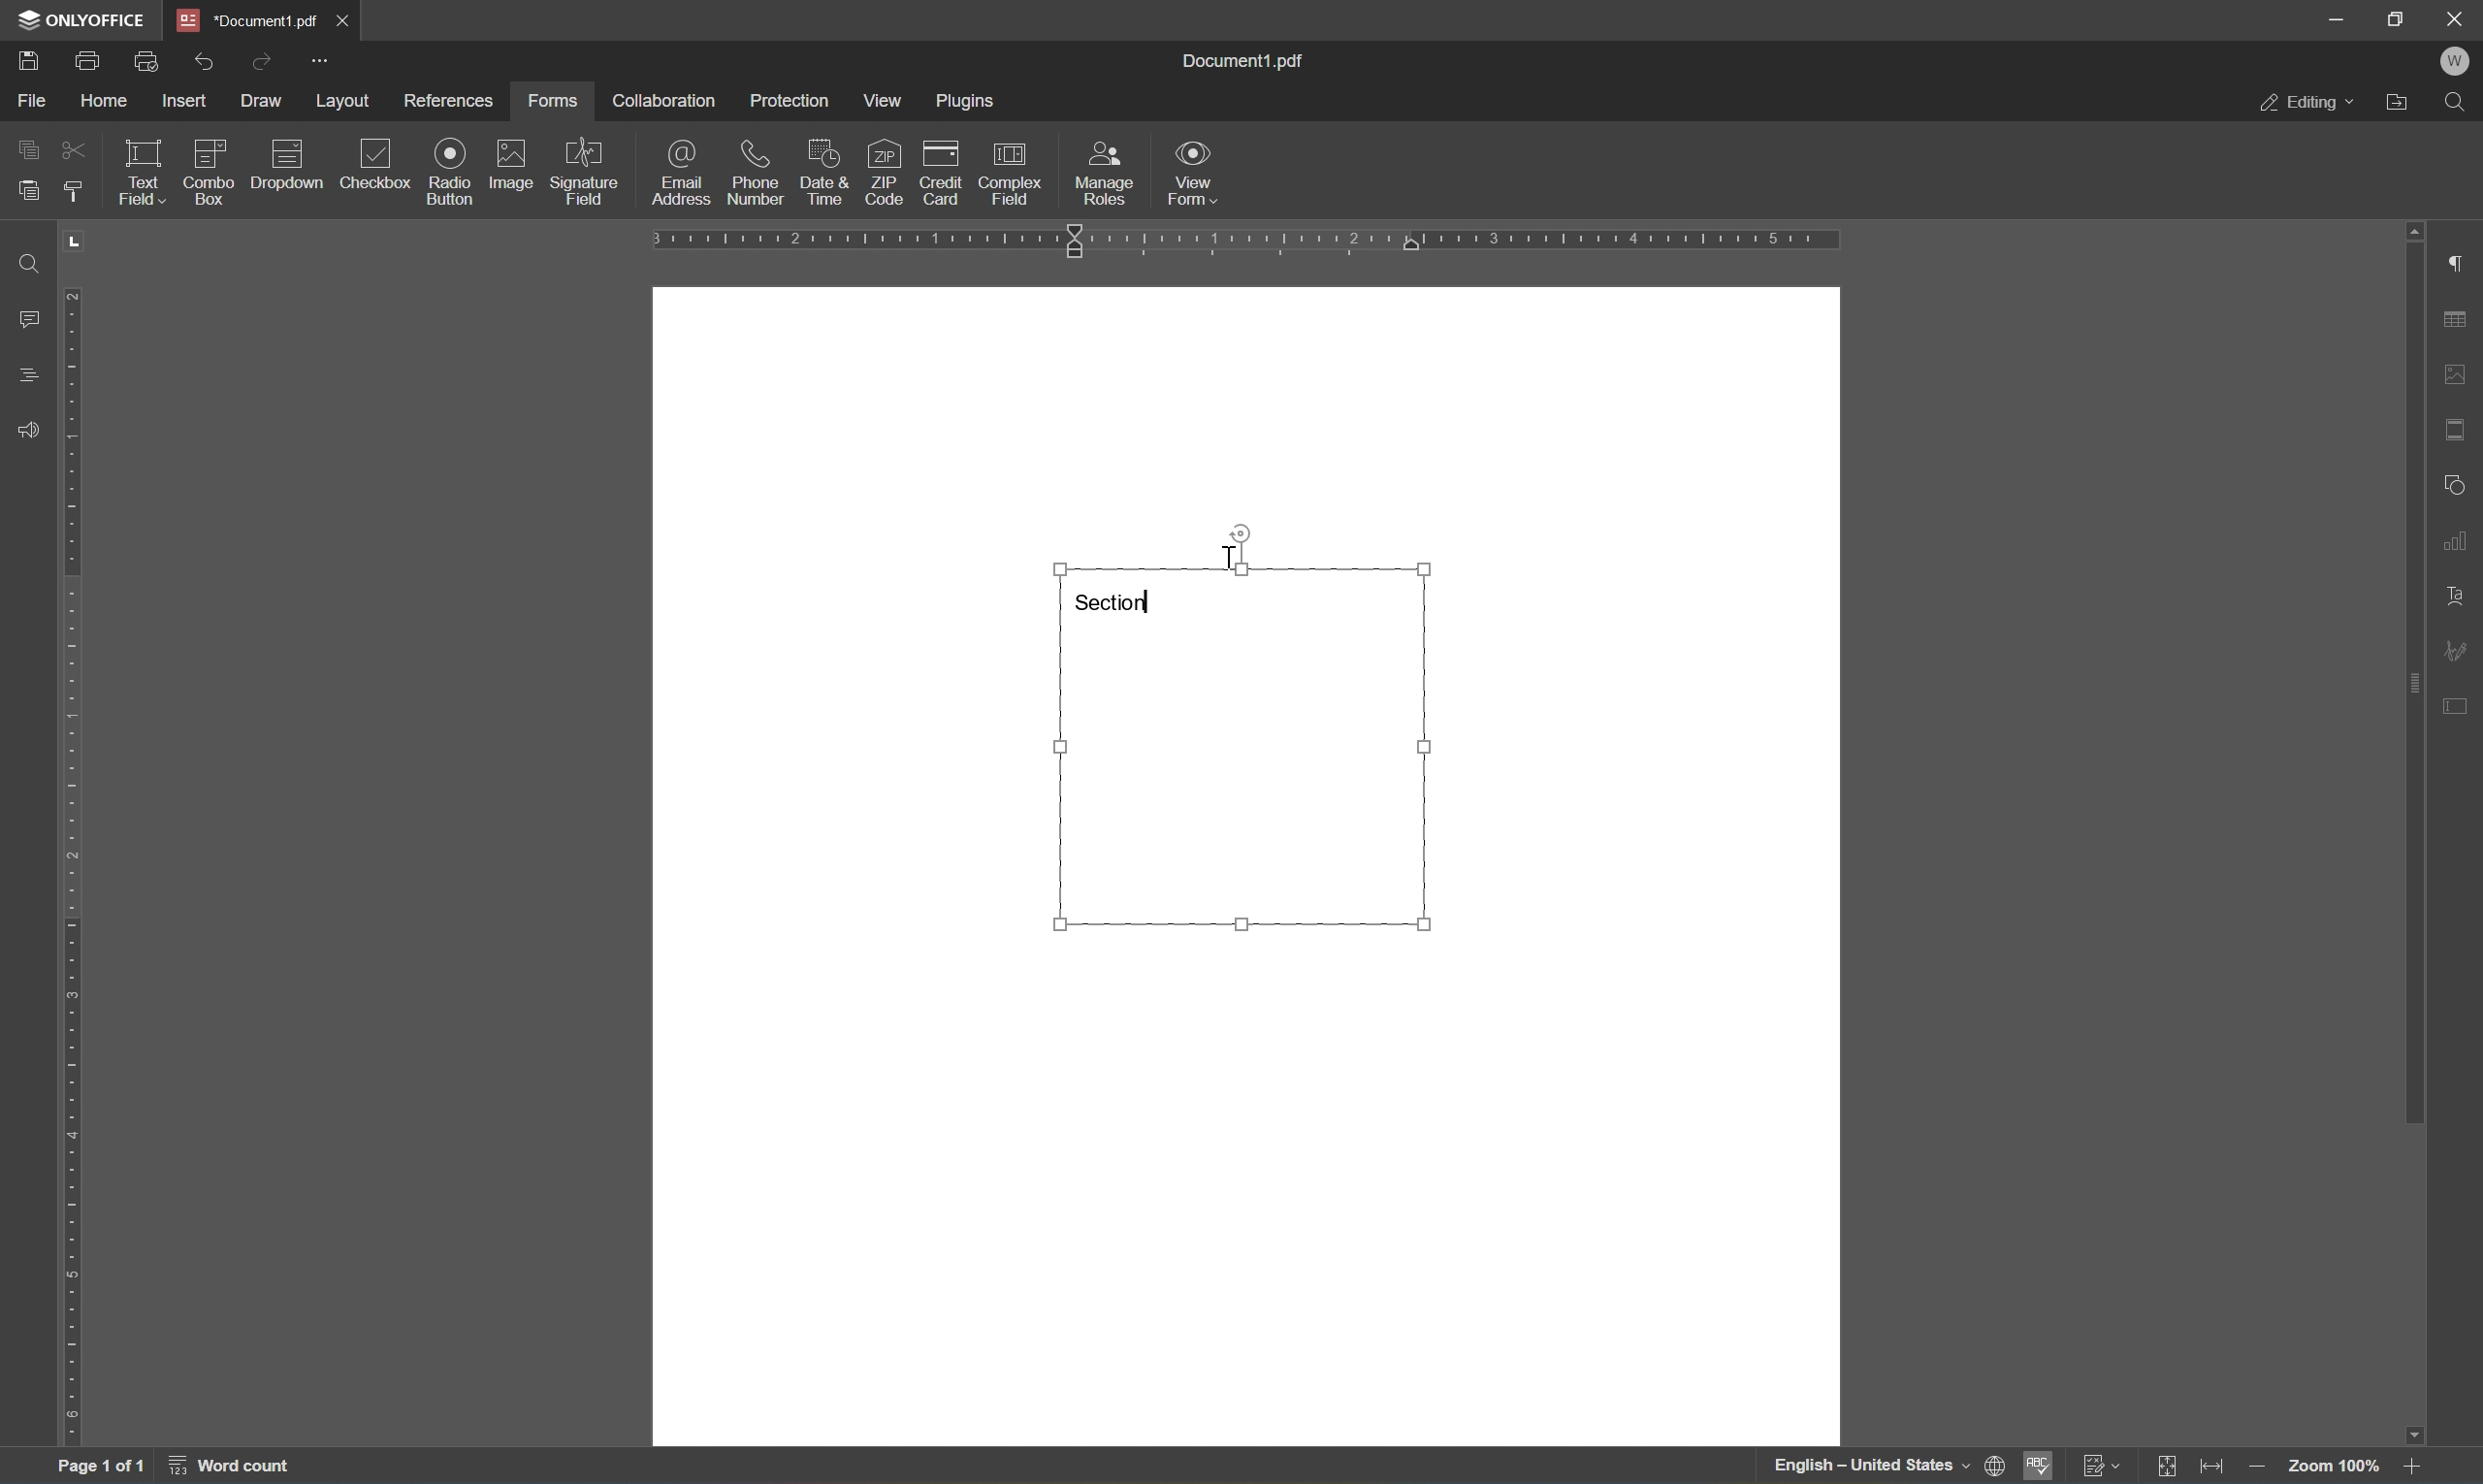 The width and height of the screenshot is (2483, 1484). I want to click on view, so click(889, 100).